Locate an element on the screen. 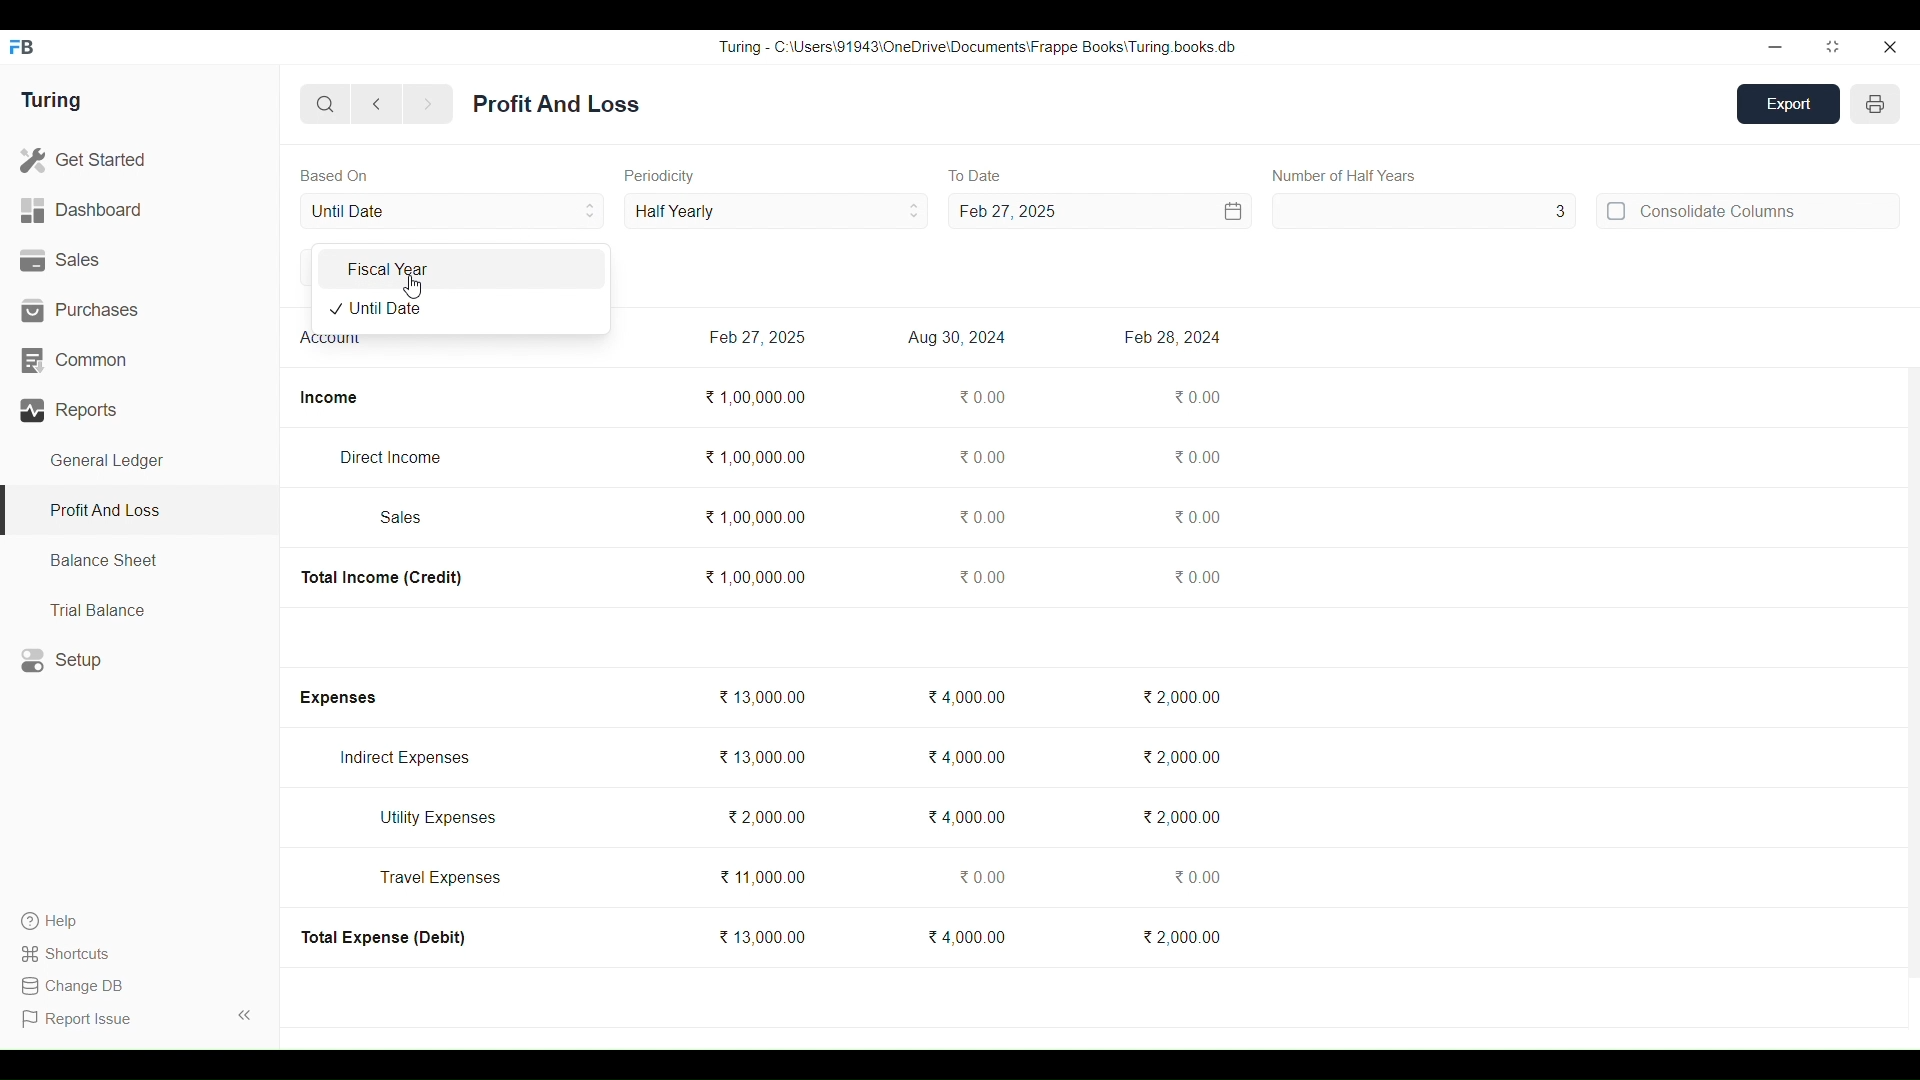 This screenshot has width=1920, height=1080. Total Income (Credit) is located at coordinates (383, 578).